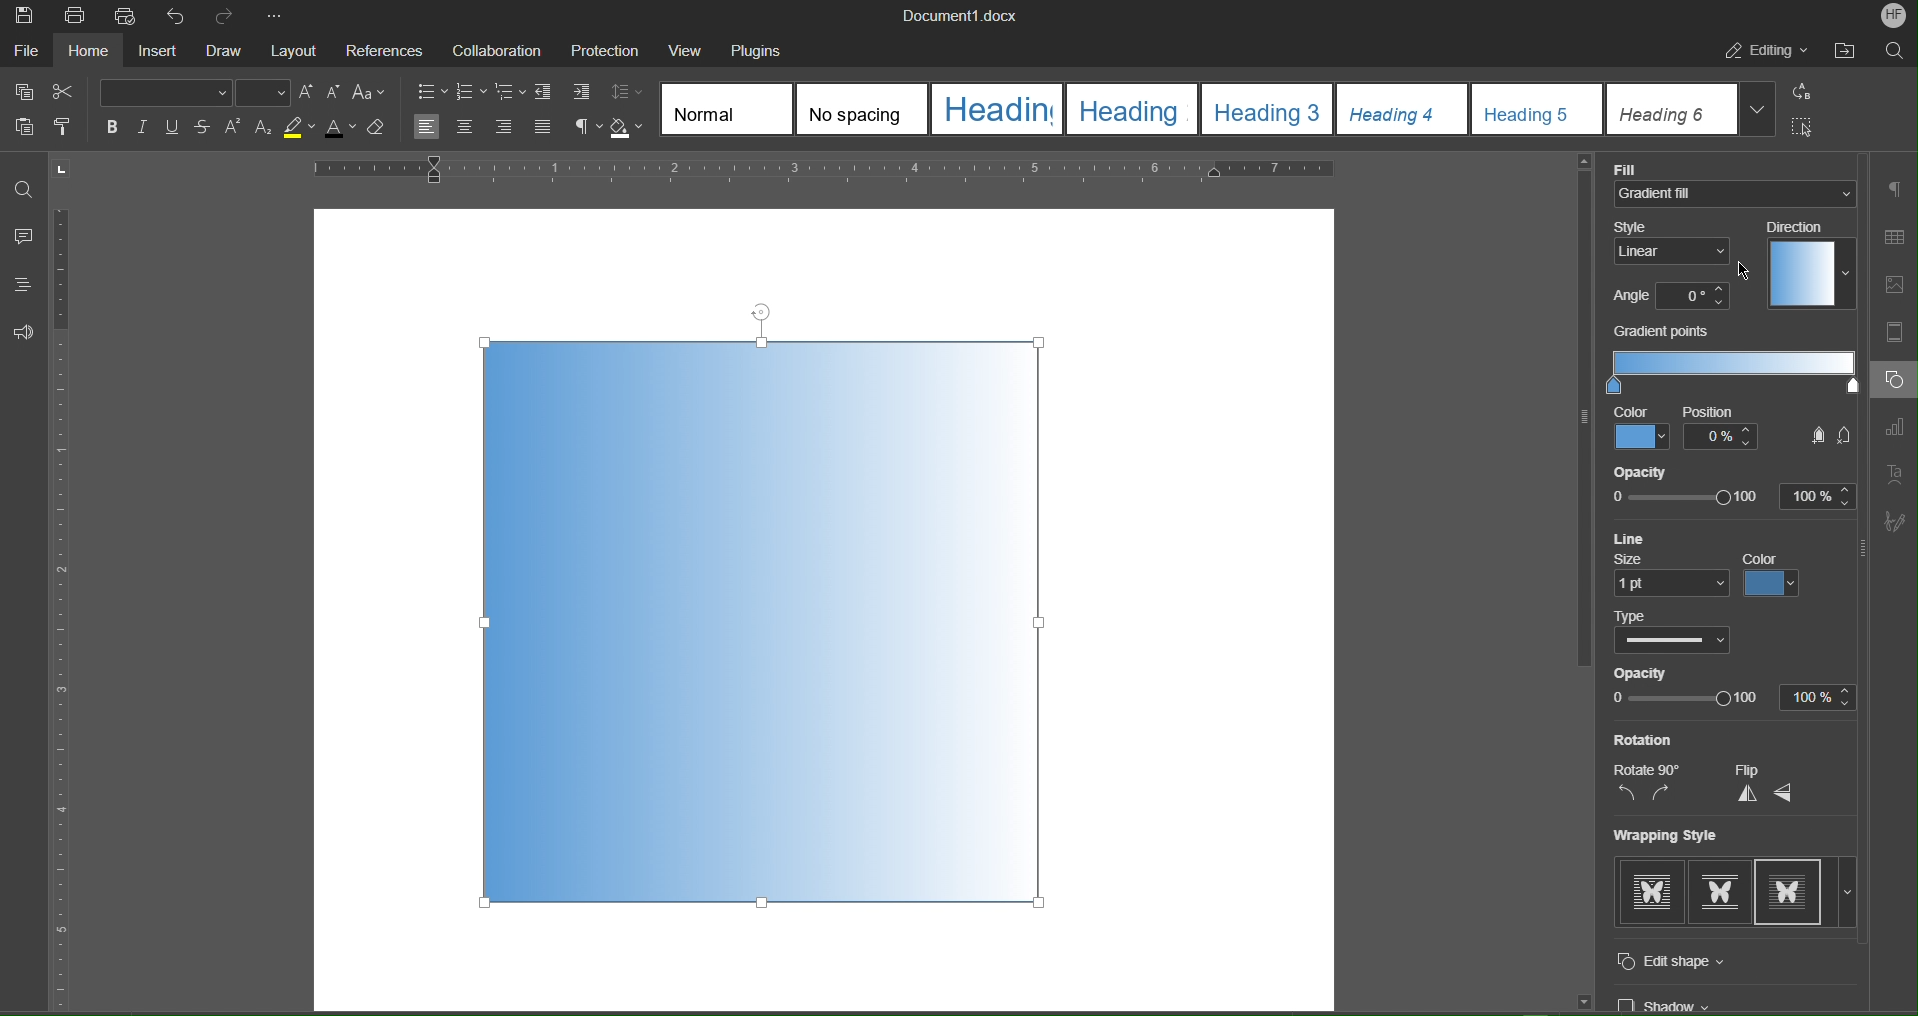  Describe the element at coordinates (1678, 1002) in the screenshot. I see `Shadow` at that location.